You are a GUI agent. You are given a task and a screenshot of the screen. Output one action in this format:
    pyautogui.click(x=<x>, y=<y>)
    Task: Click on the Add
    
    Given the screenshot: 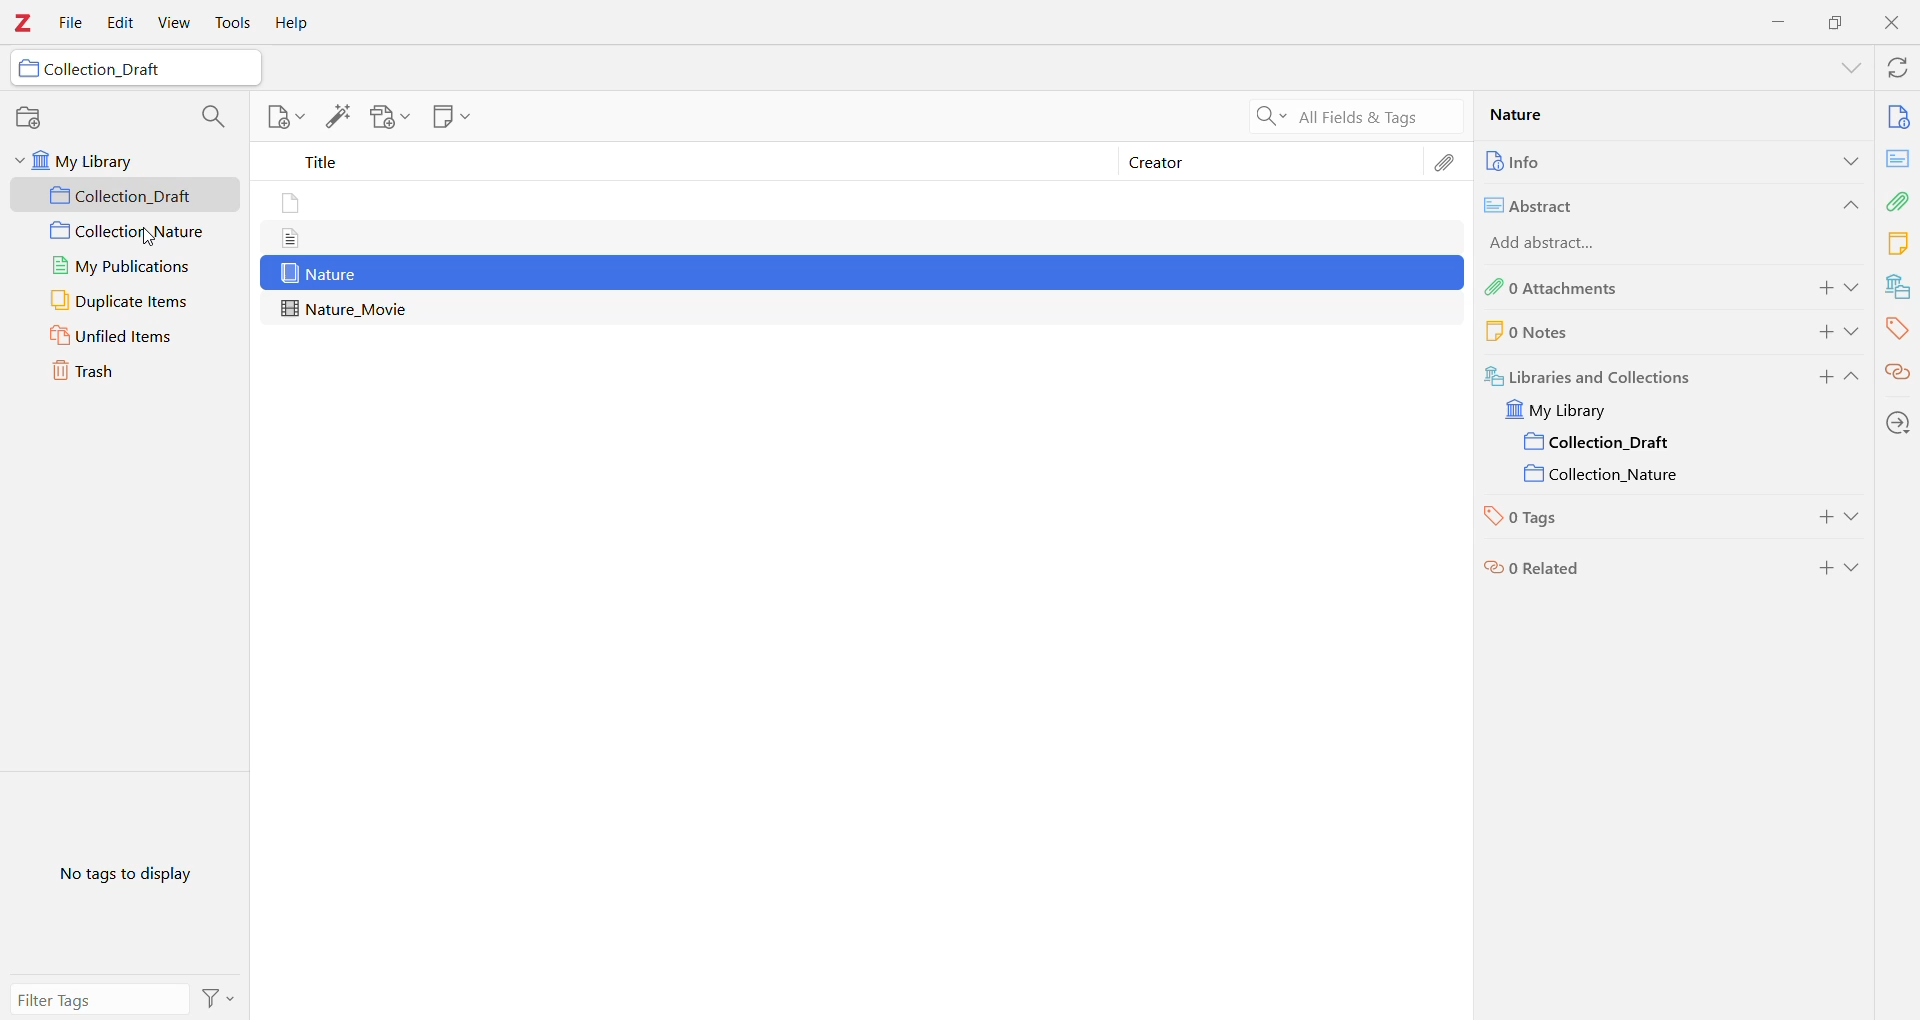 What is the action you would take?
    pyautogui.click(x=1820, y=332)
    